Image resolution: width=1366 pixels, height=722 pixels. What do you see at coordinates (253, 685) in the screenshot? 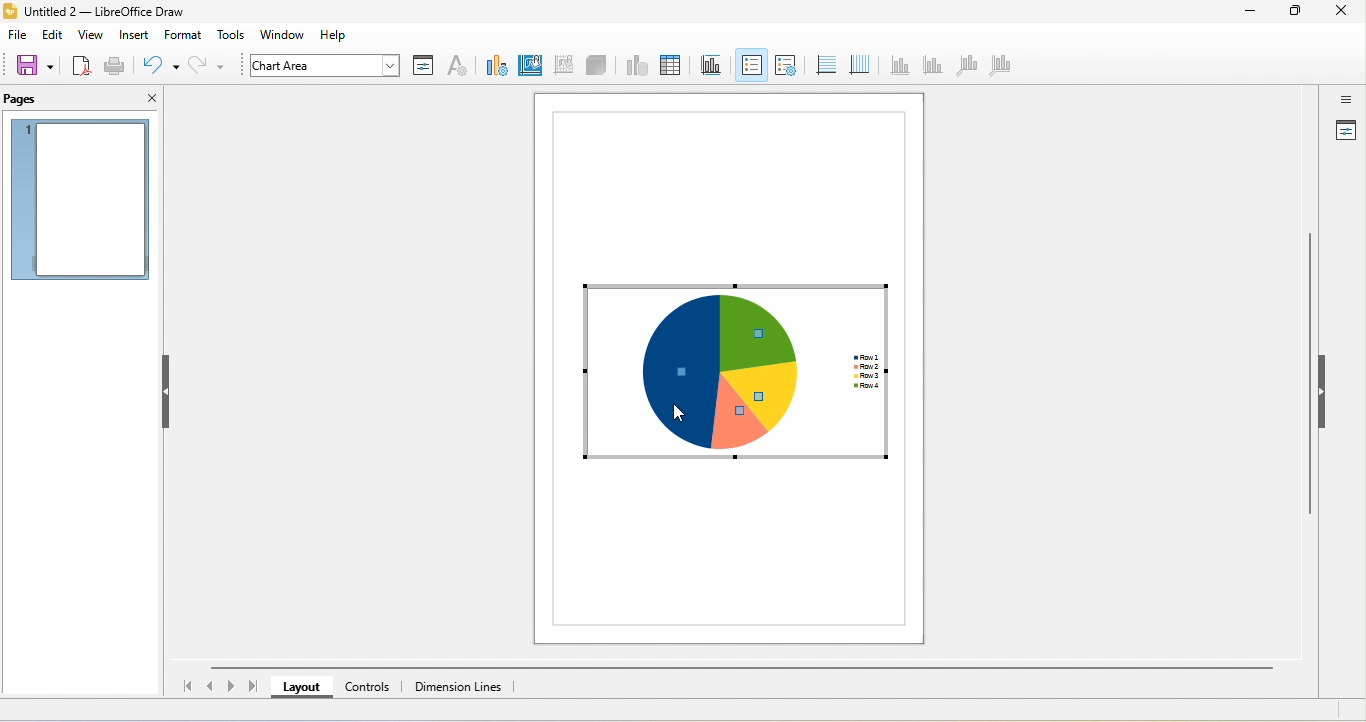
I see `last` at bounding box center [253, 685].